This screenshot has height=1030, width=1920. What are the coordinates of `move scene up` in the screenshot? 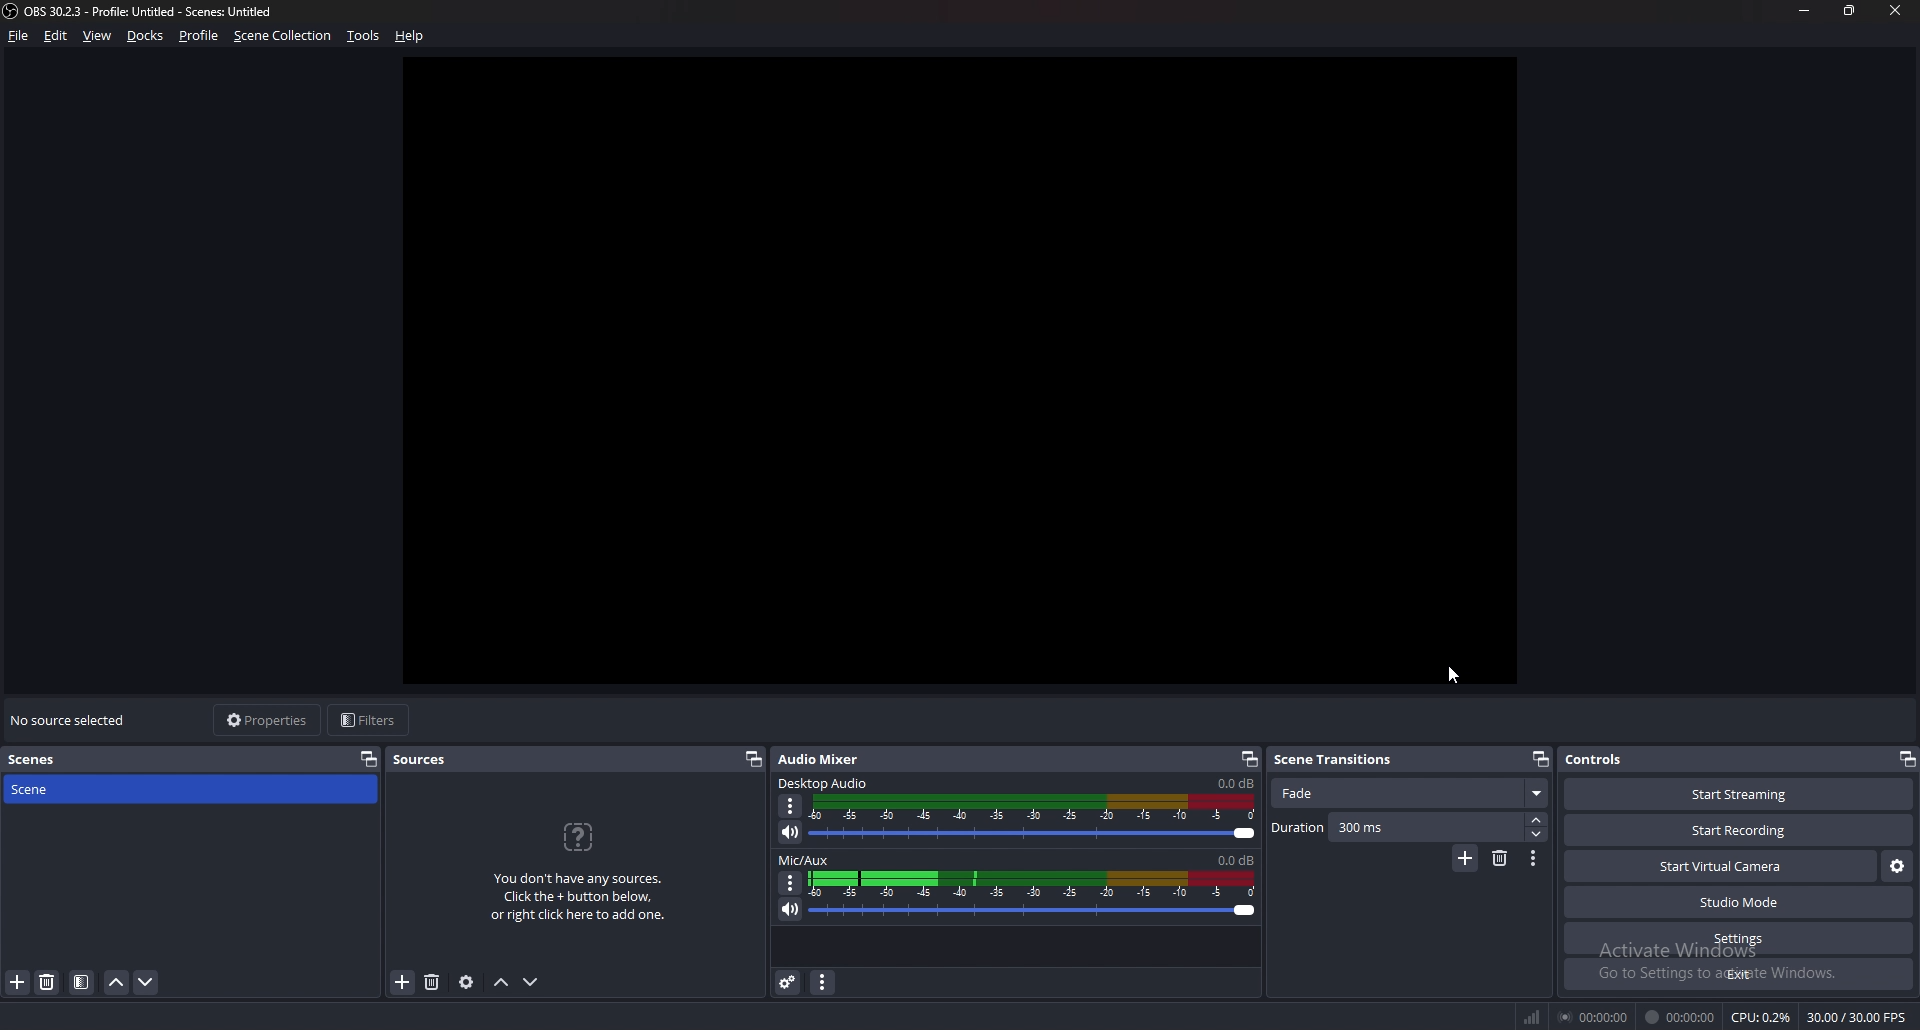 It's located at (118, 983).